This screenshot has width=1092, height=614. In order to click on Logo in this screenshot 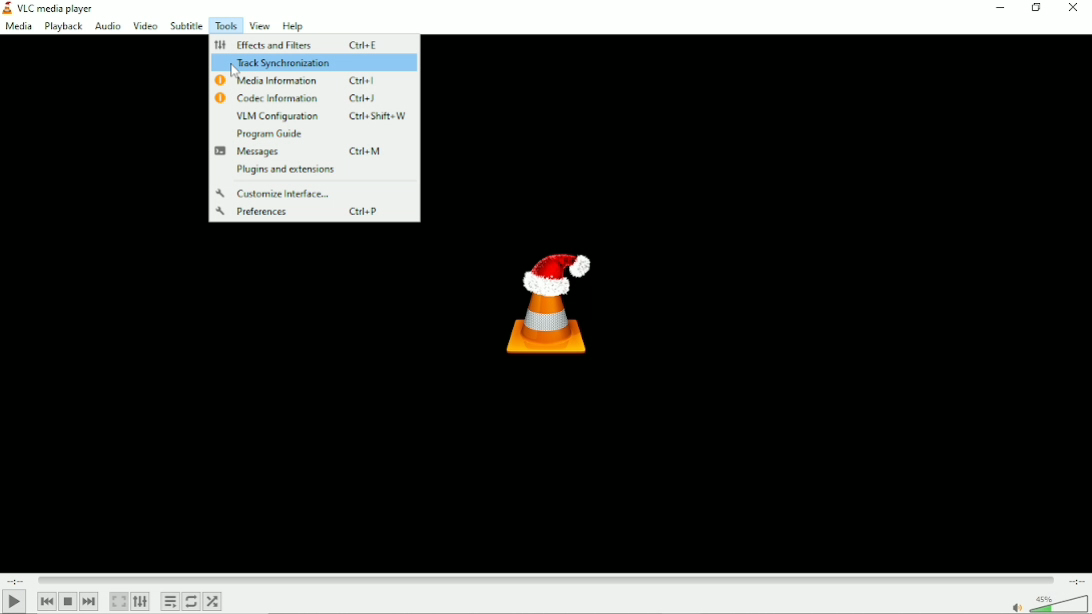, I will do `click(548, 302)`.